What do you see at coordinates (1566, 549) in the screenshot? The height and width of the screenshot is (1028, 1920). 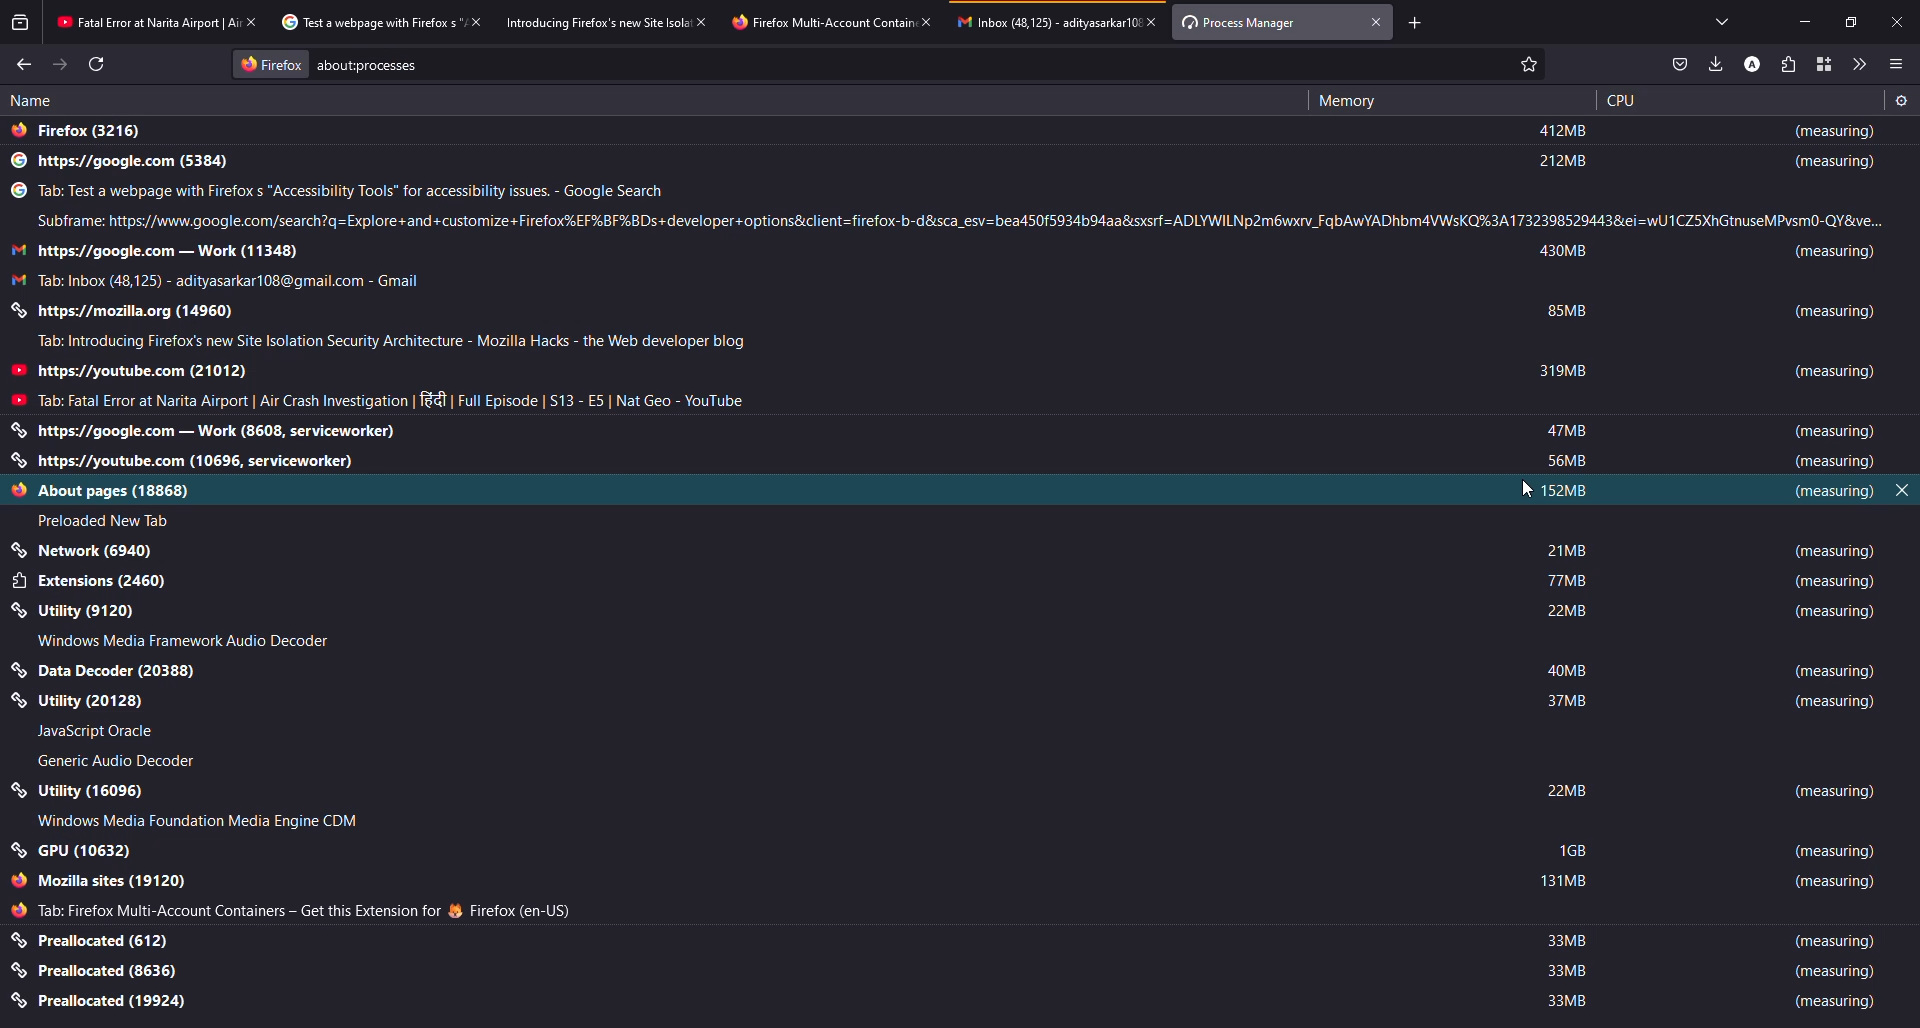 I see `21 mb` at bounding box center [1566, 549].